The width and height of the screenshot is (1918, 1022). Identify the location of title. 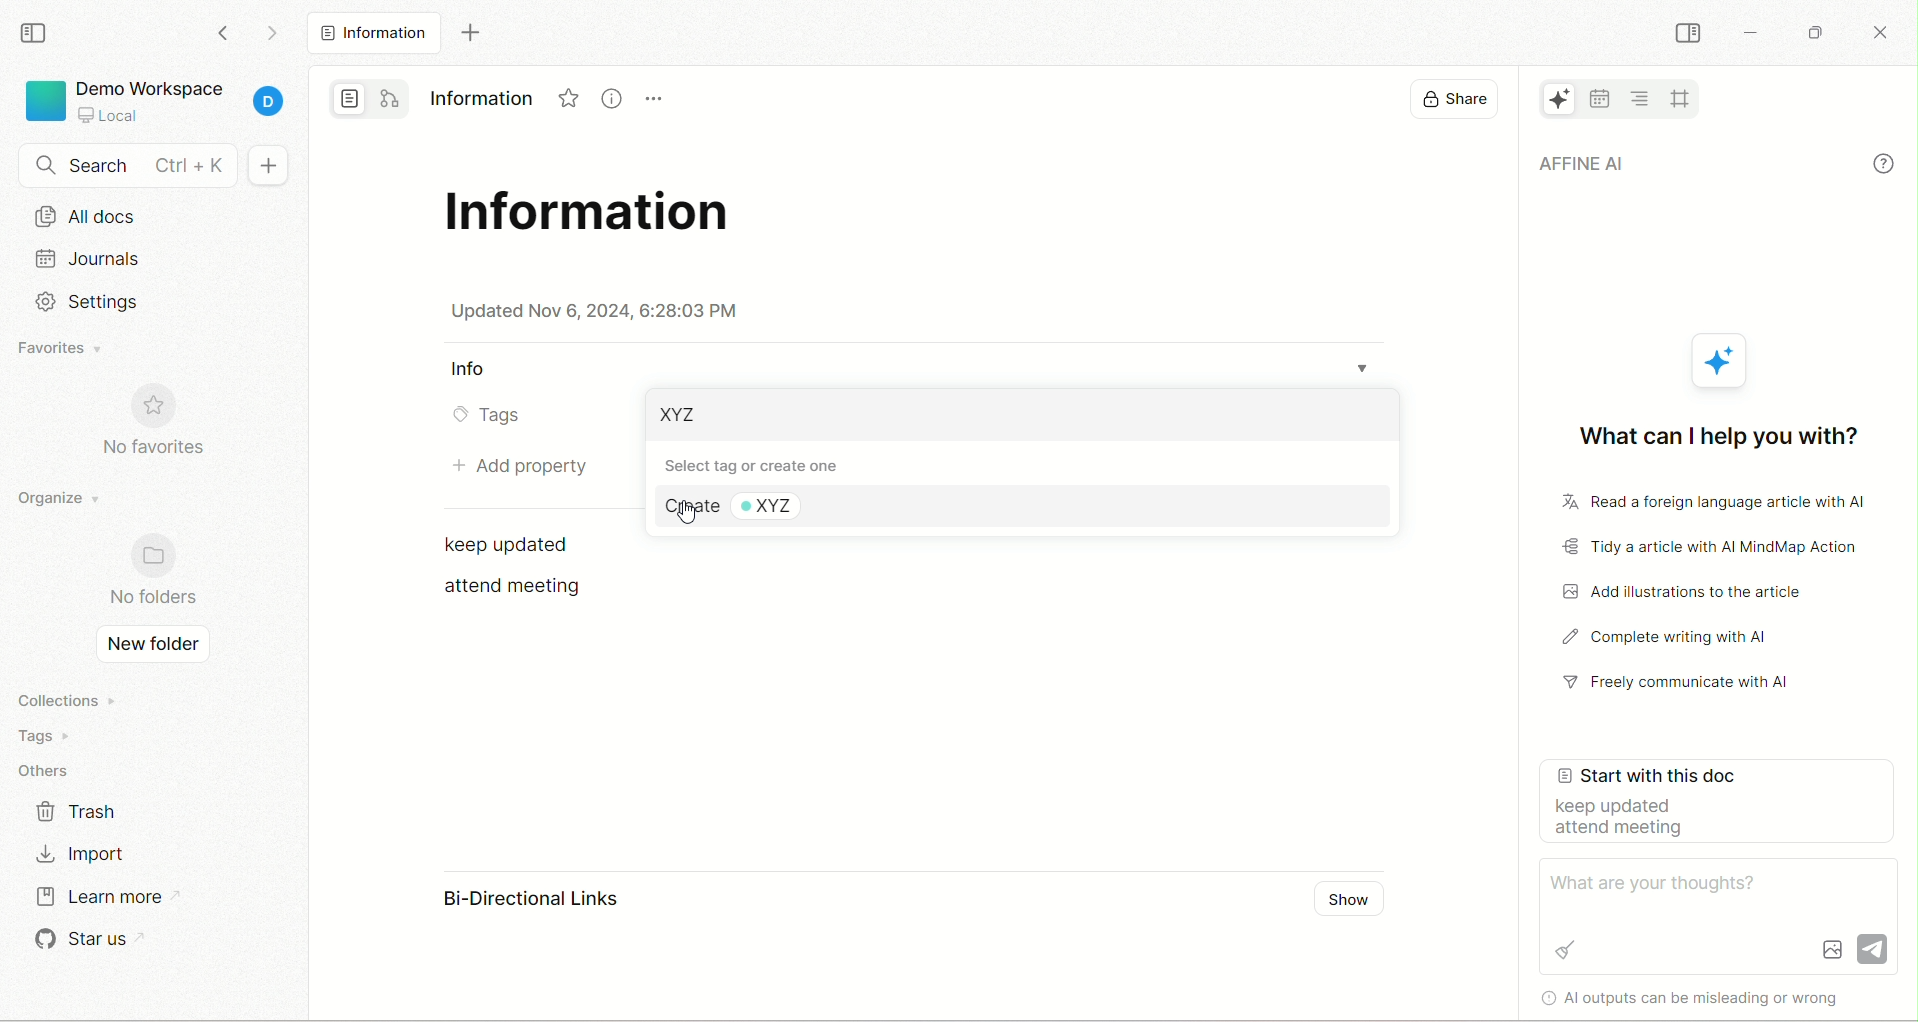
(594, 219).